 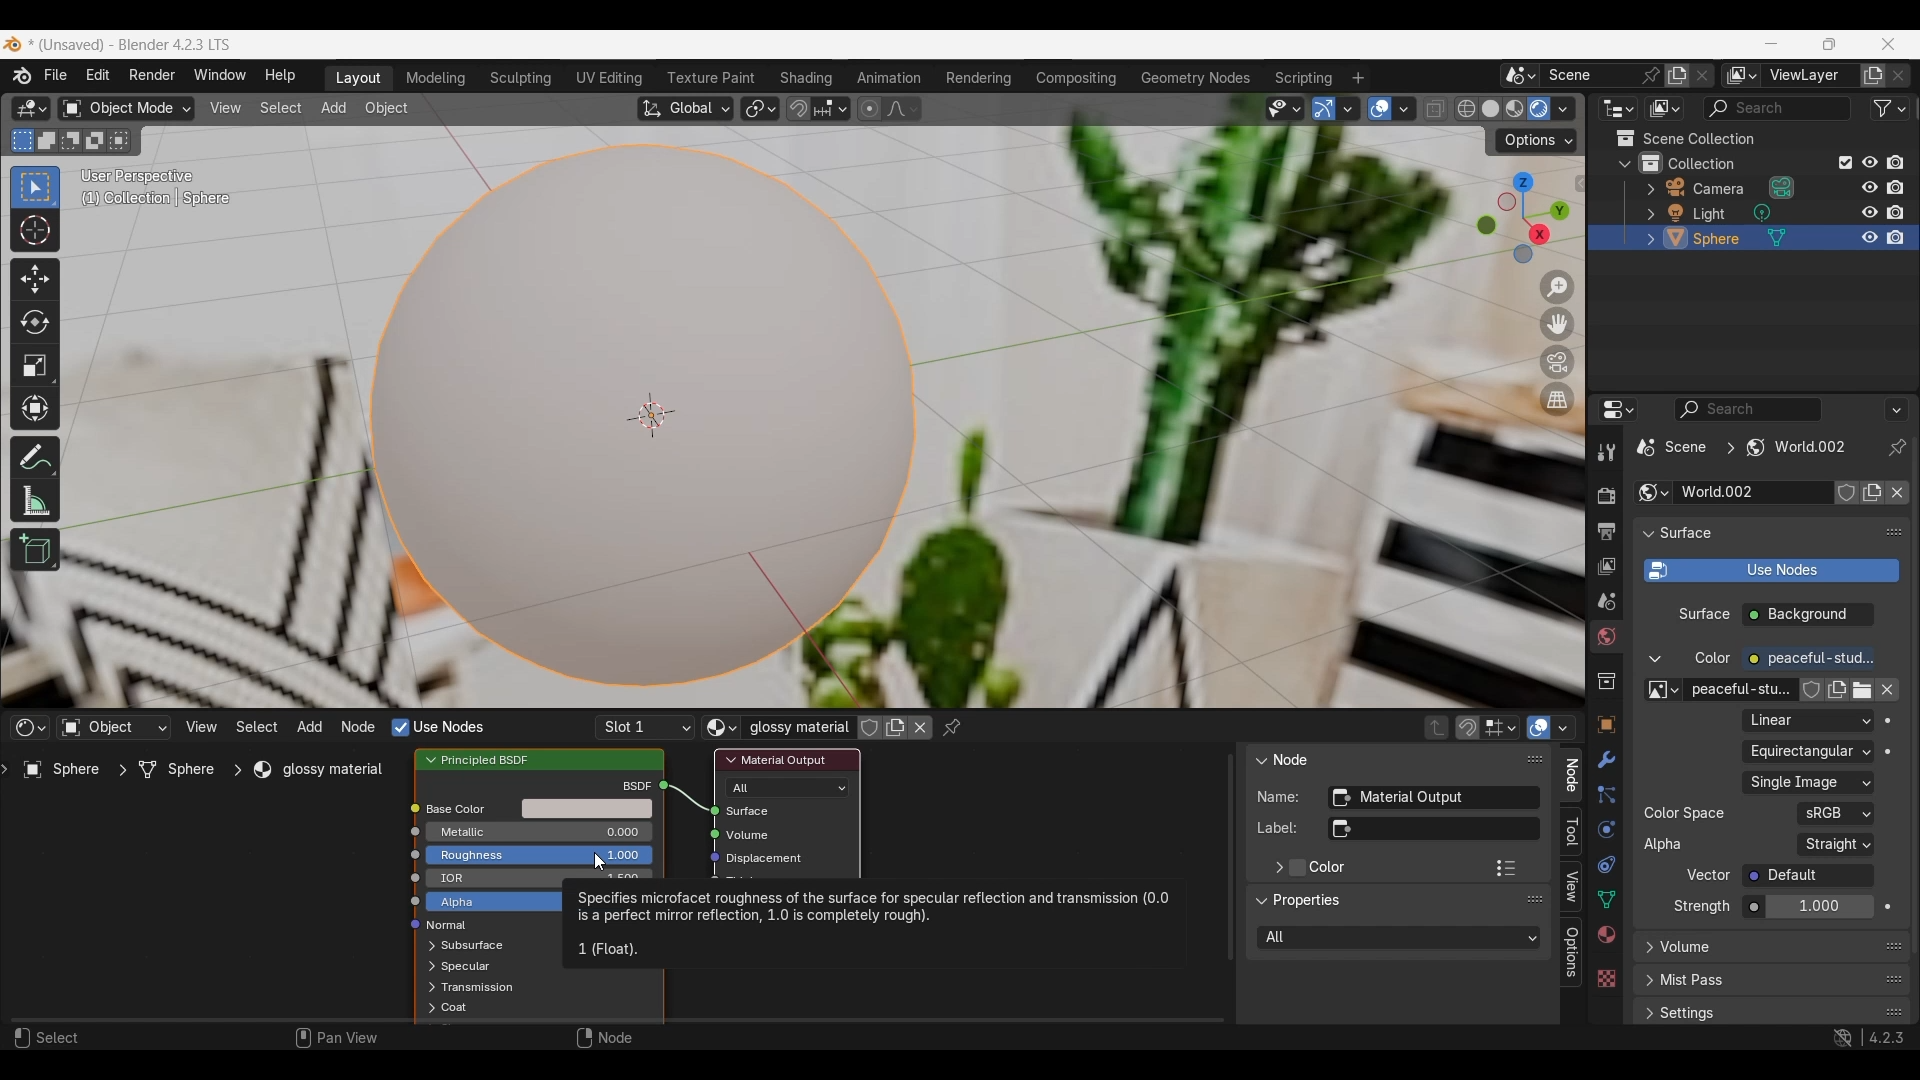 What do you see at coordinates (1899, 76) in the screenshot?
I see `Remove new layer` at bounding box center [1899, 76].